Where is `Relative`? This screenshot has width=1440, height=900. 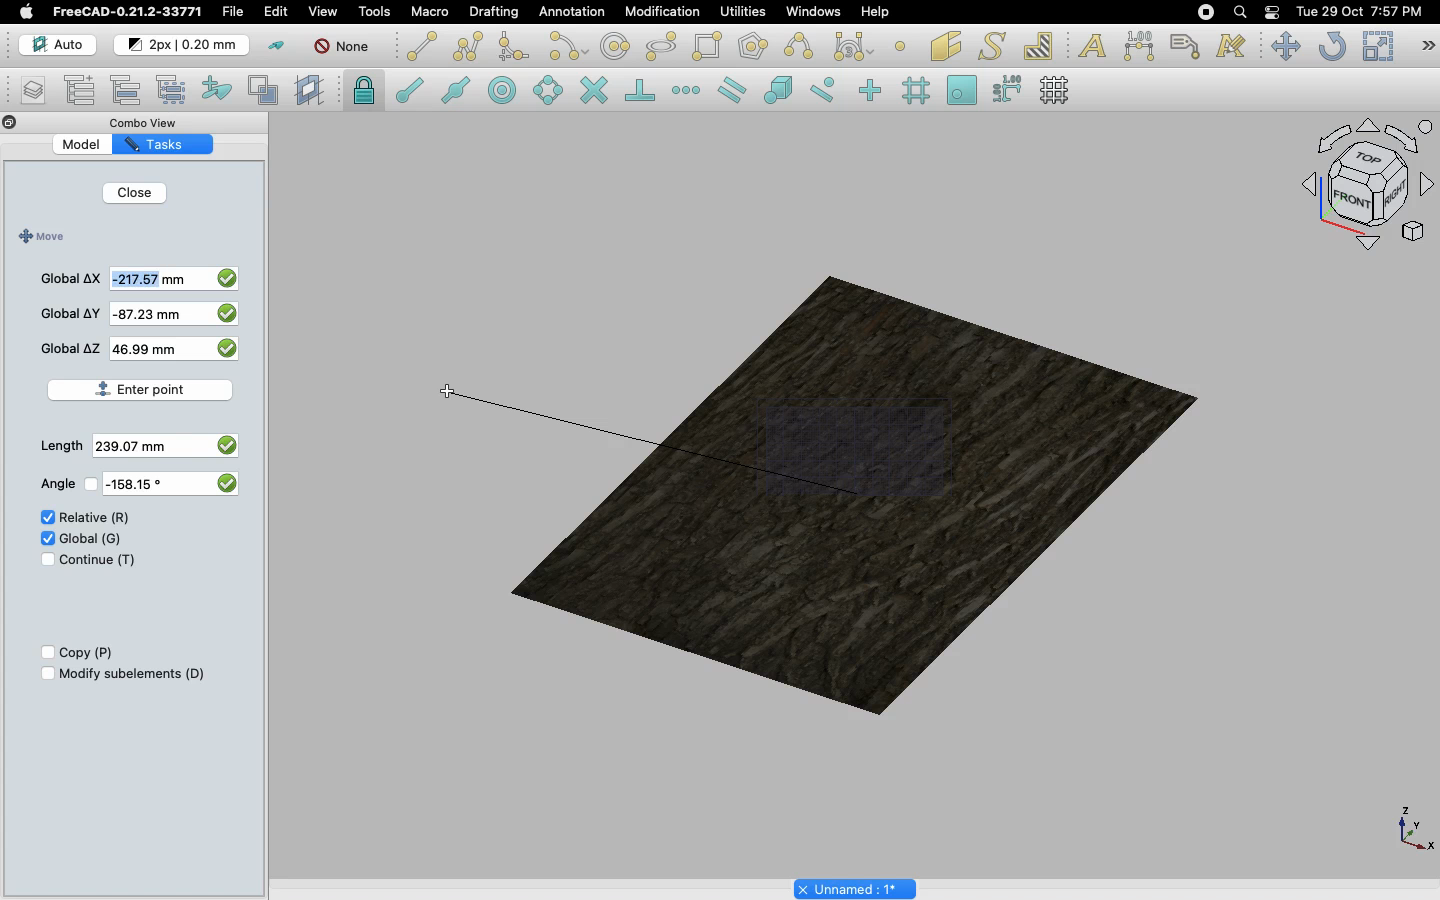 Relative is located at coordinates (95, 518).